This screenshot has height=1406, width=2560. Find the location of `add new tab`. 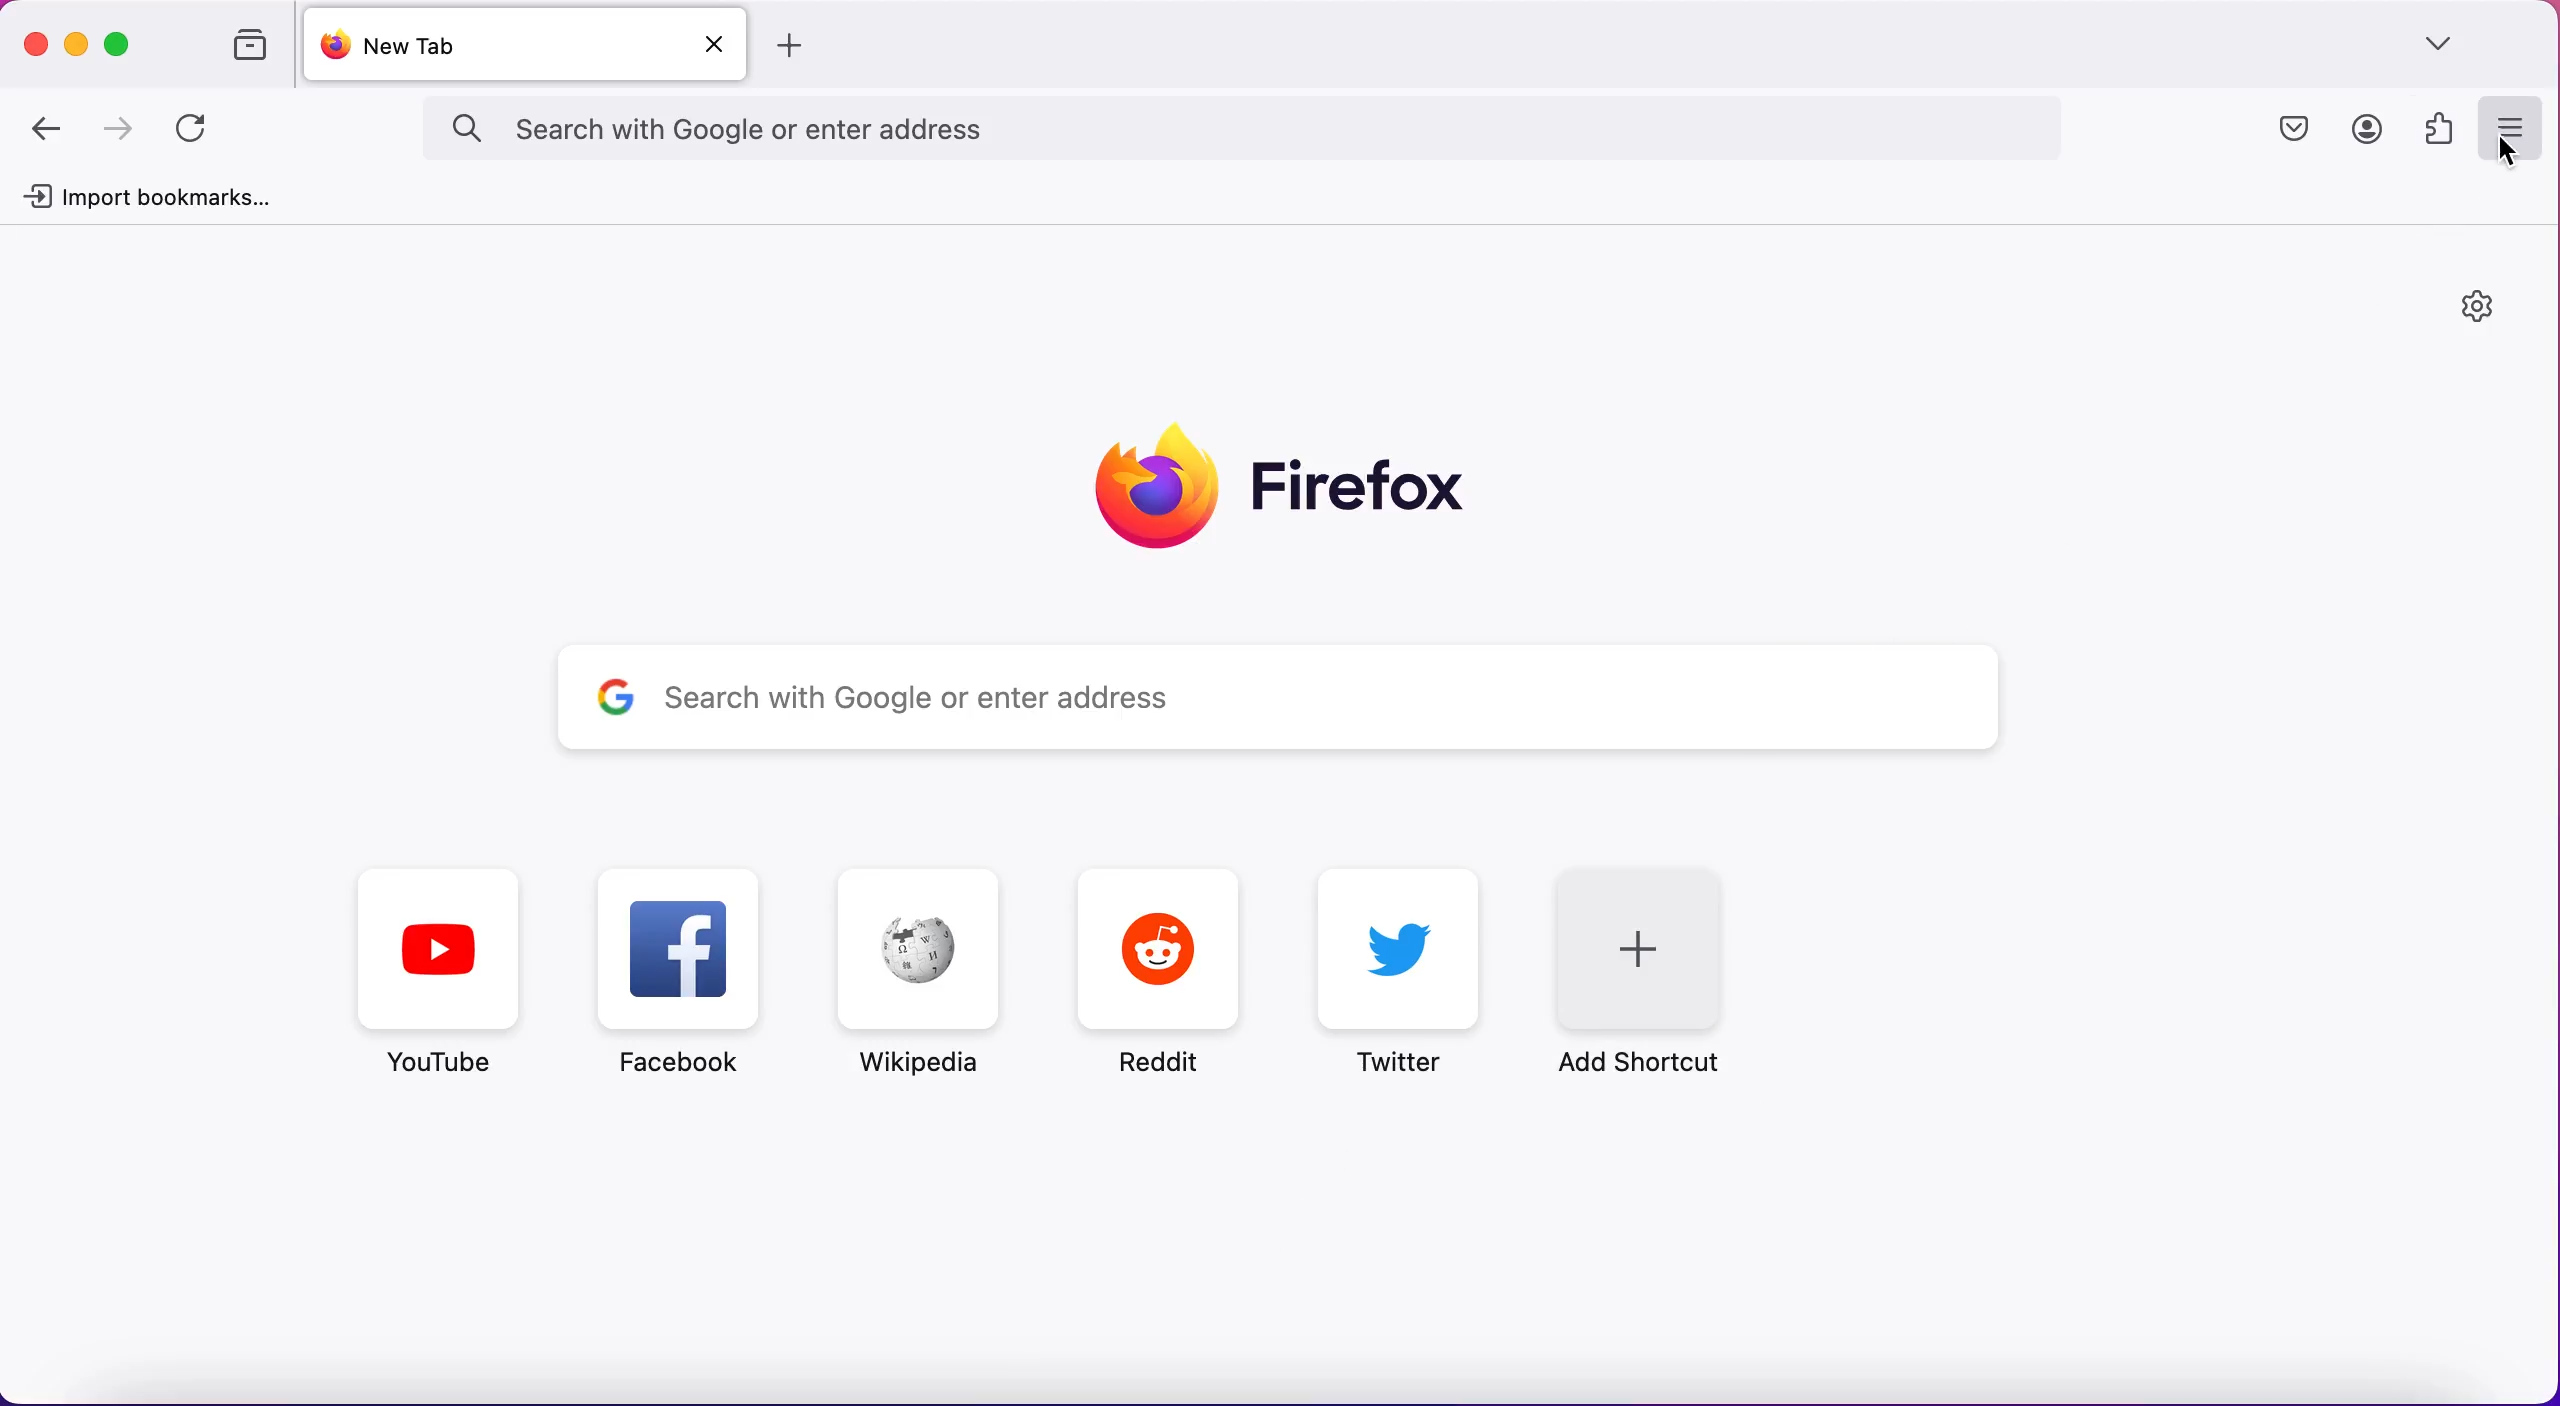

add new tab is located at coordinates (798, 46).